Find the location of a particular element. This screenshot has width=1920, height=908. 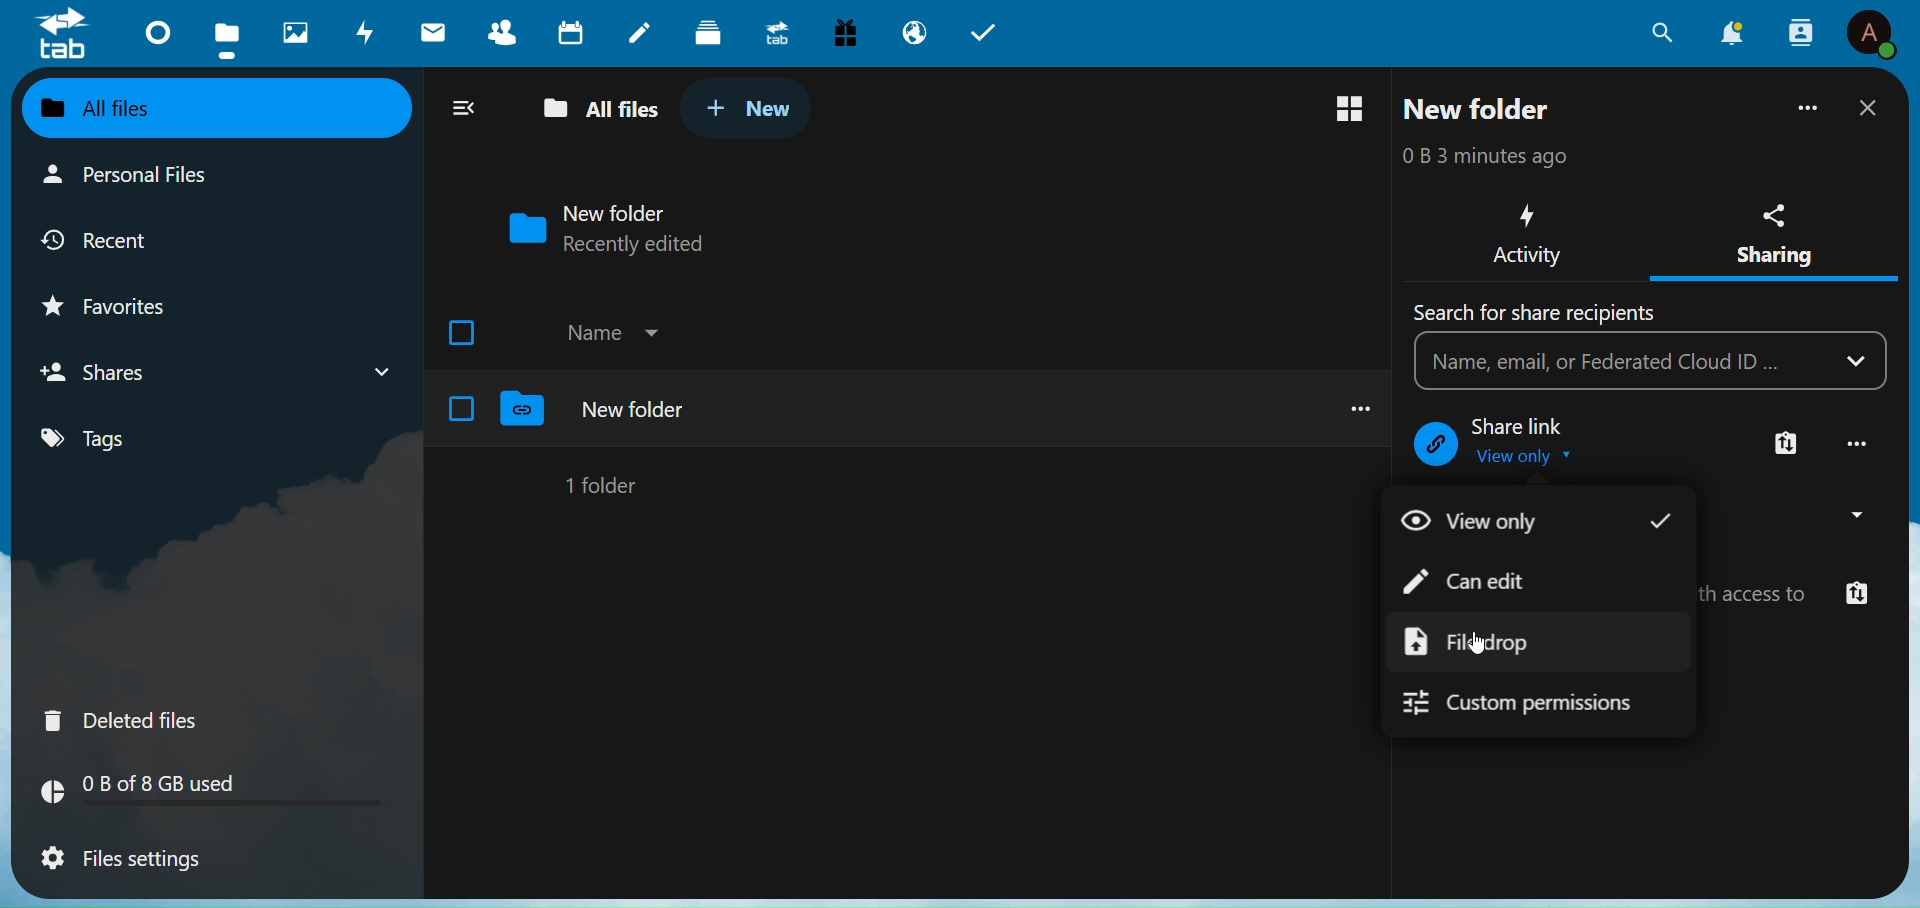

Contacts is located at coordinates (506, 32).